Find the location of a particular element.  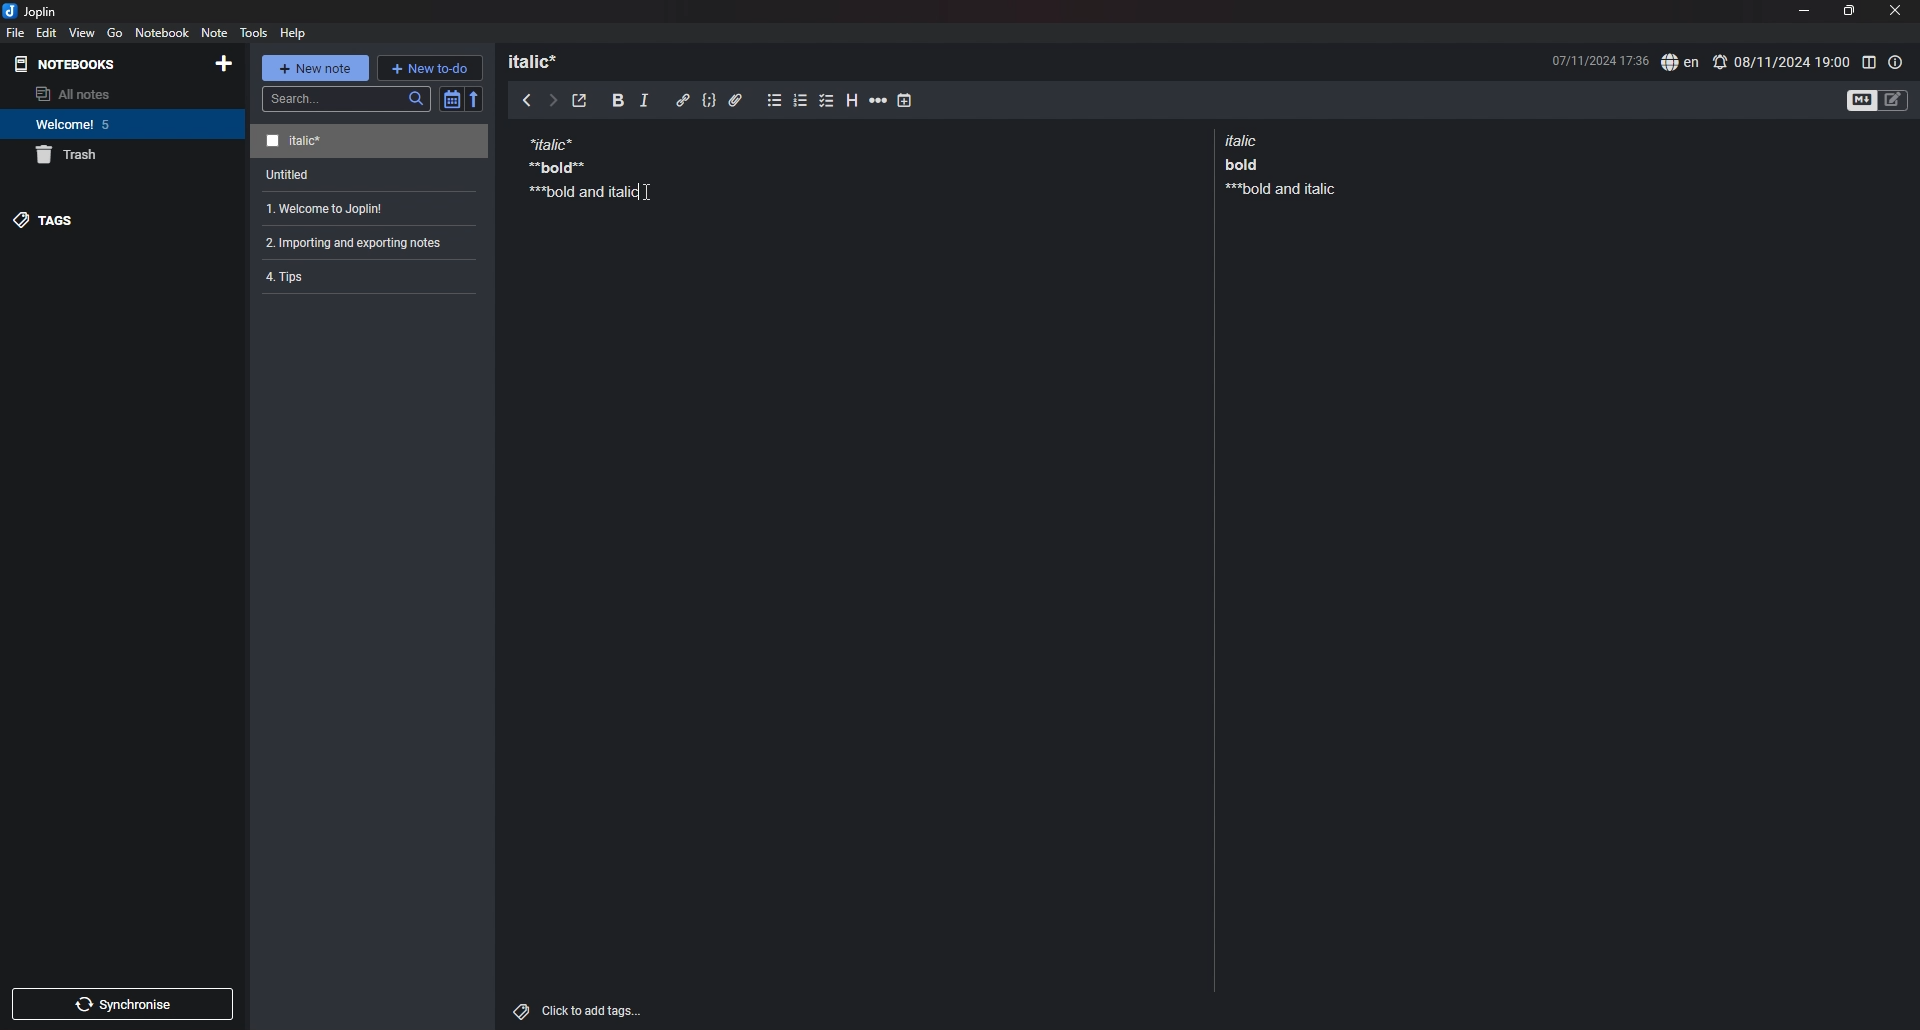

bold is located at coordinates (618, 101).